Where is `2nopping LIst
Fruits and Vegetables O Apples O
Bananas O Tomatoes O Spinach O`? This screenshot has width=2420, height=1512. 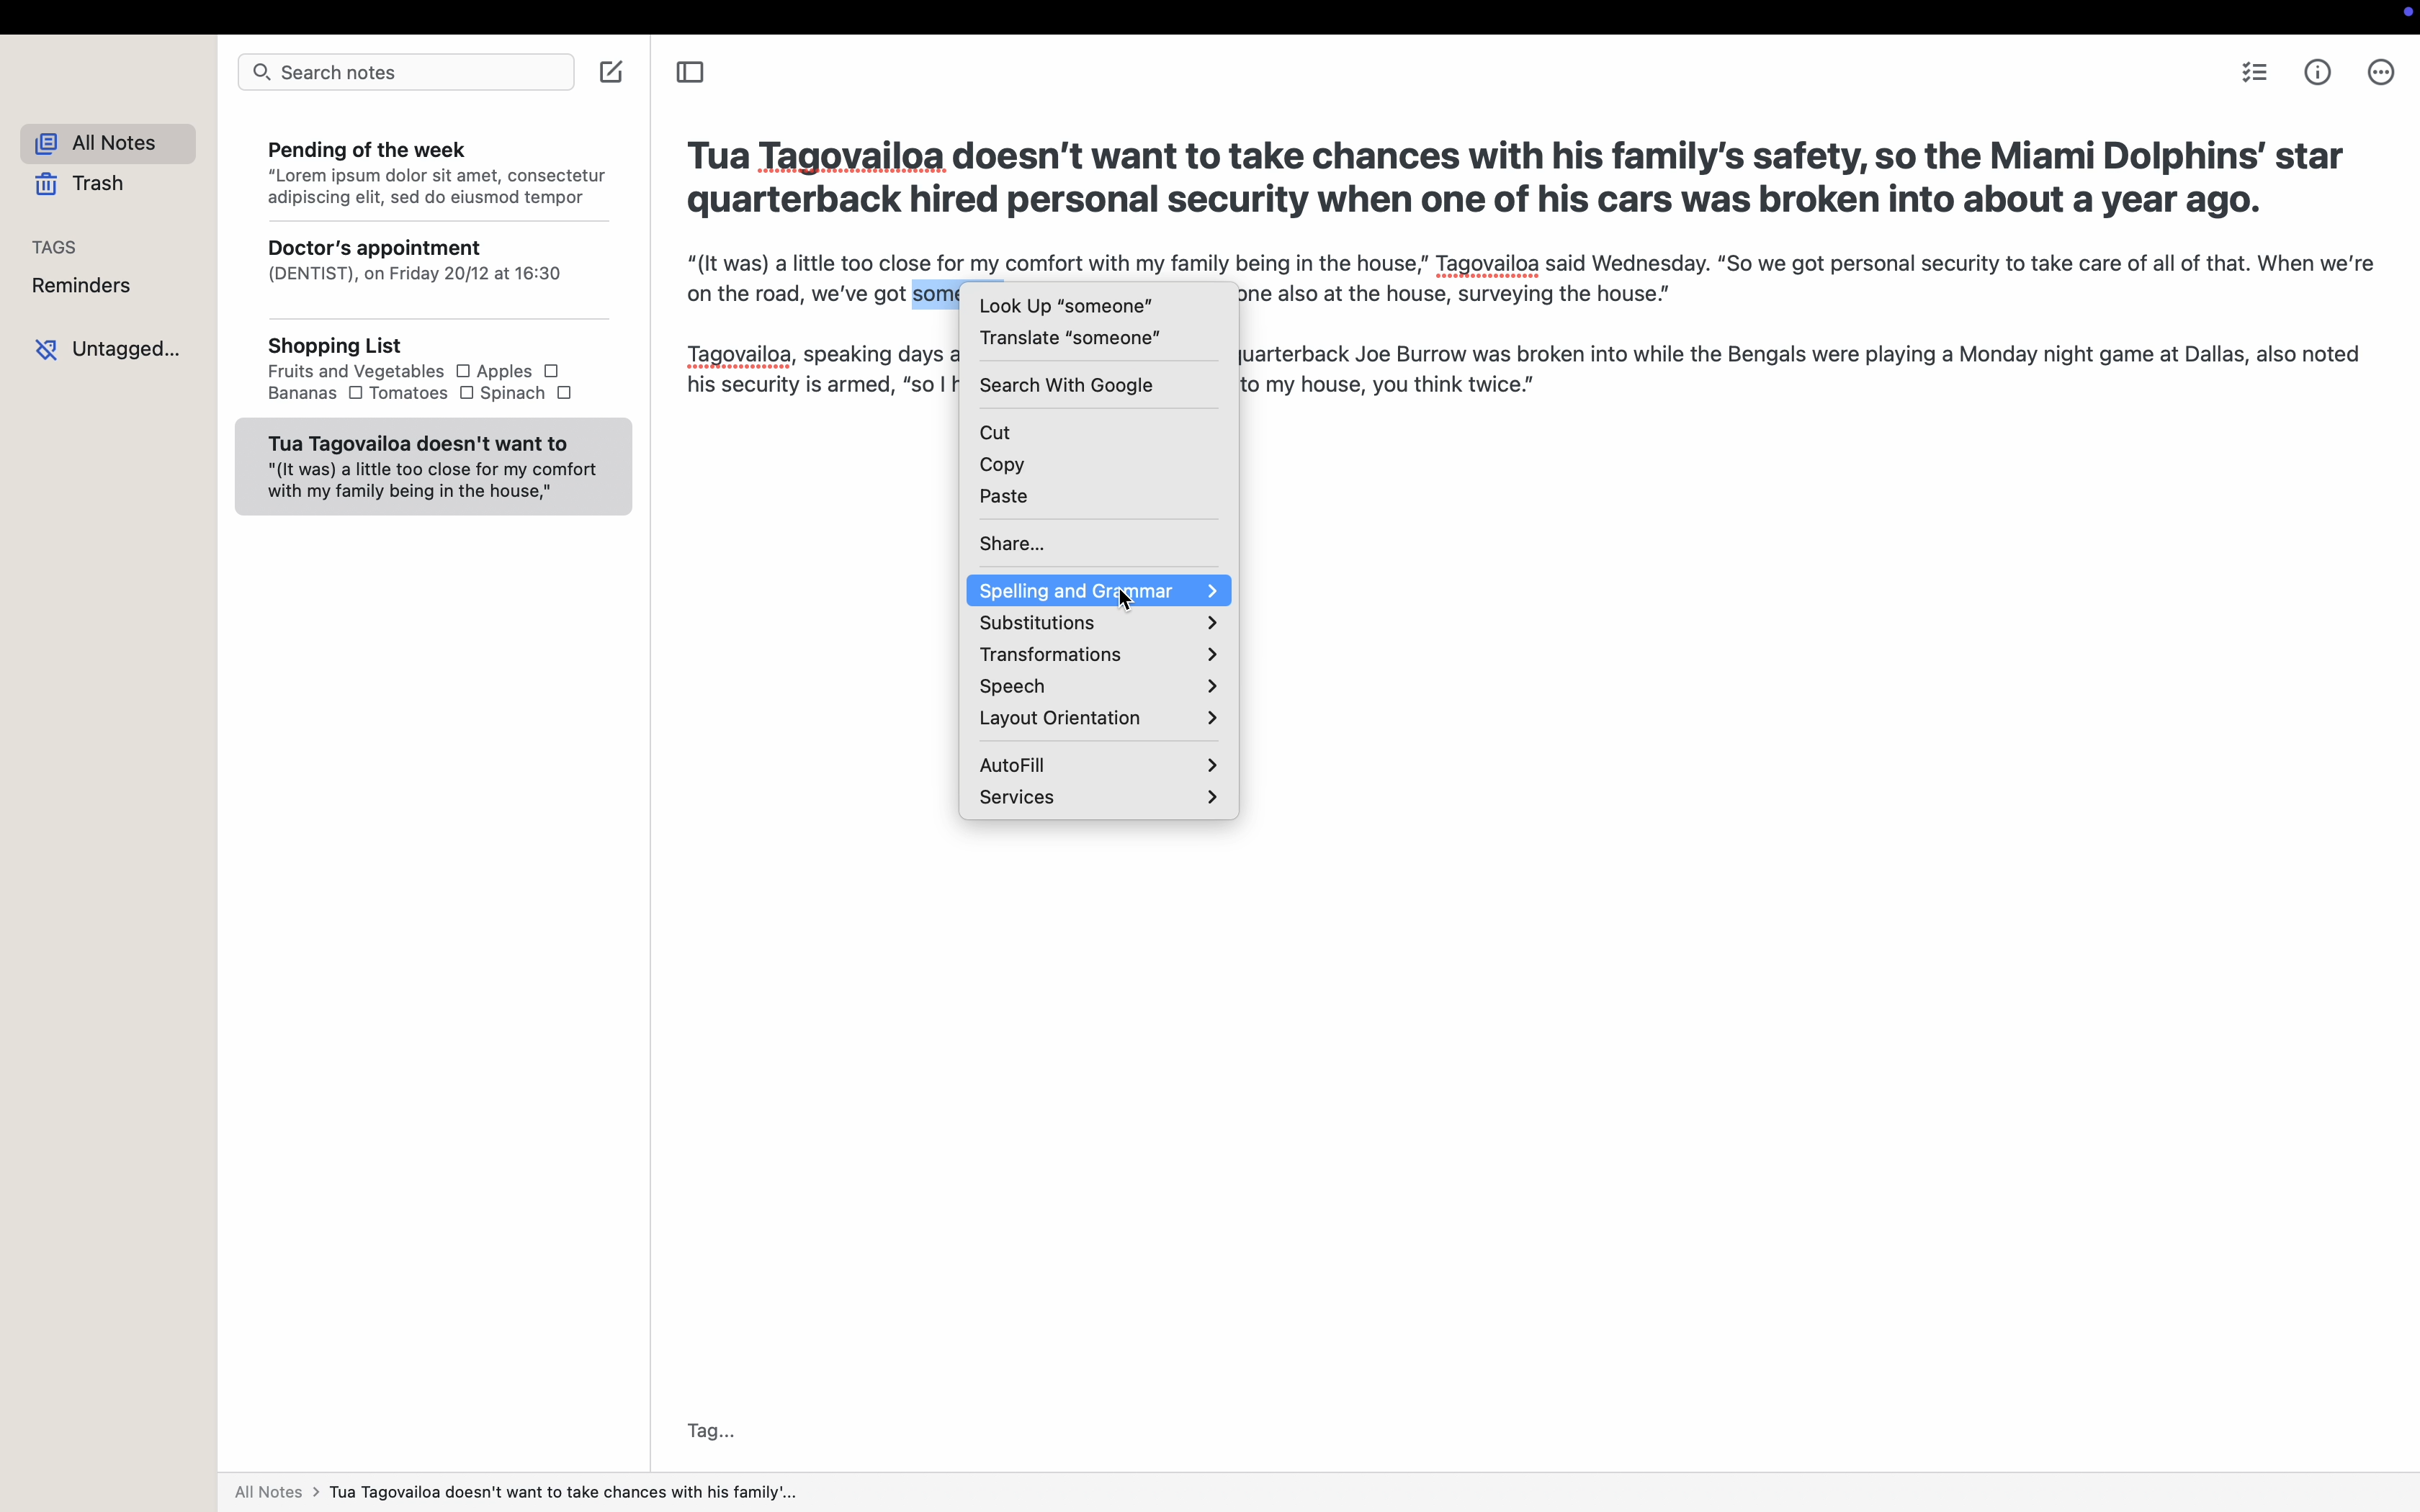 2nopping LIst
Fruits and Vegetables O Apples O
Bananas O Tomatoes O Spinach O is located at coordinates (430, 372).